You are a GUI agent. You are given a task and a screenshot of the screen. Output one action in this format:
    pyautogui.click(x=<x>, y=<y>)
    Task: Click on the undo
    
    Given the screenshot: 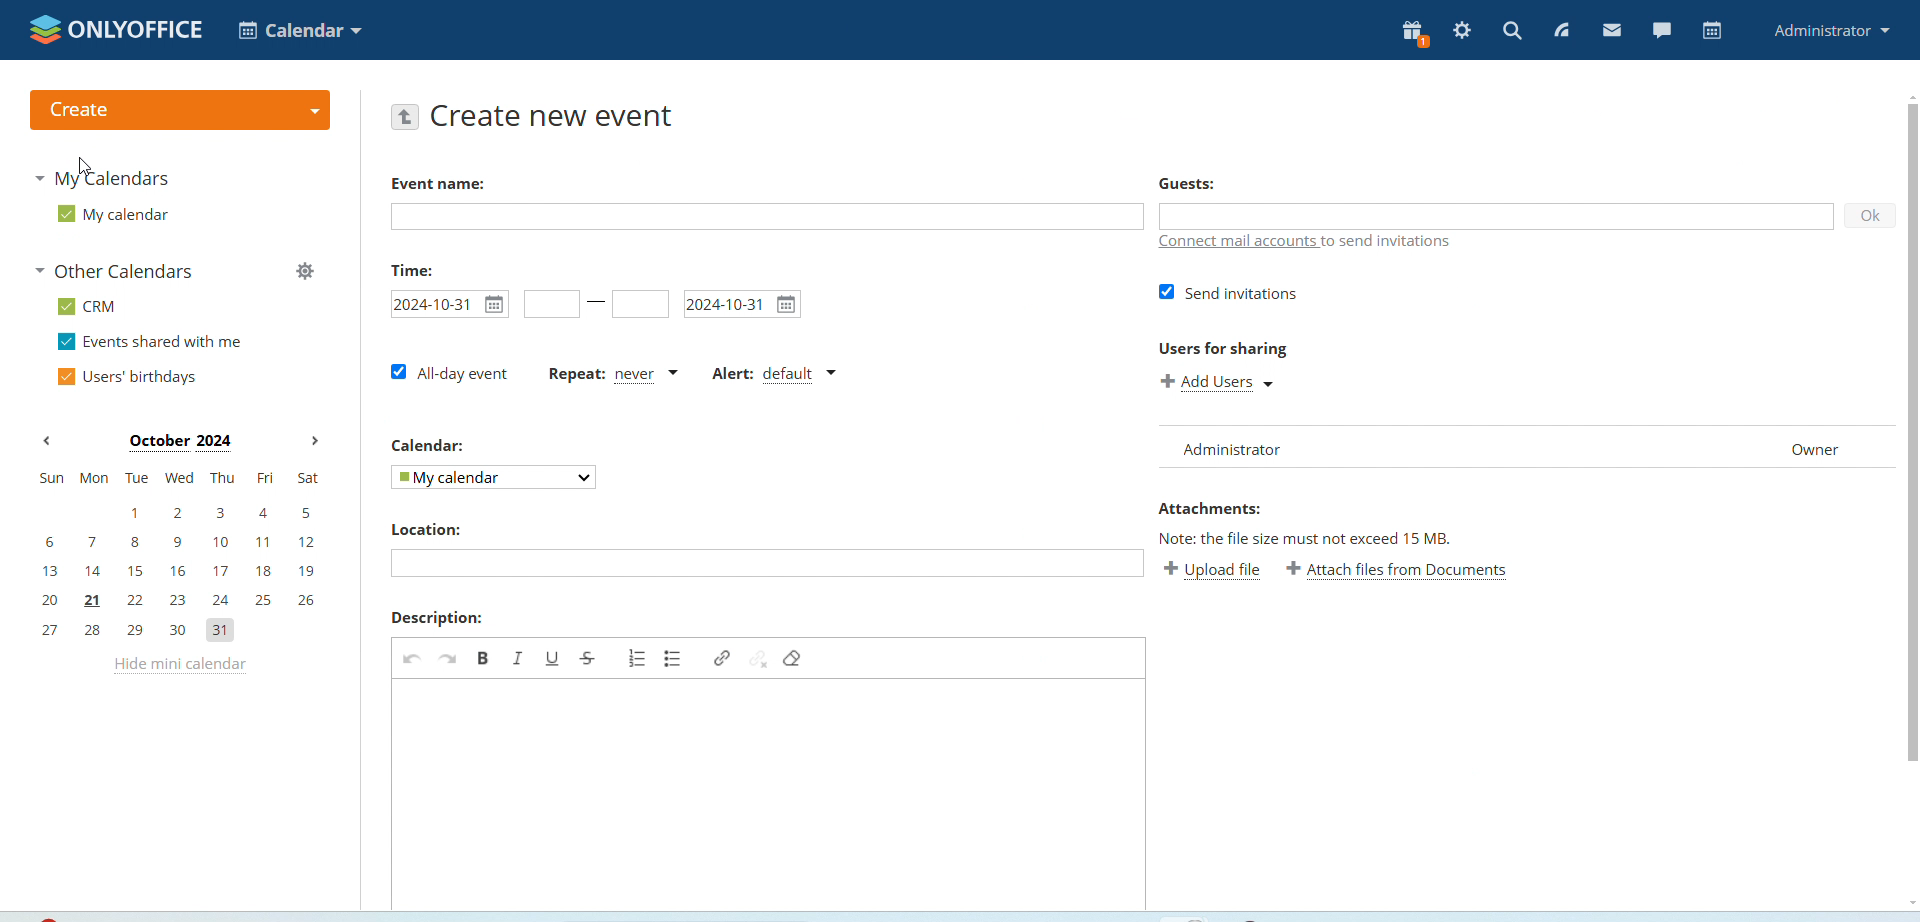 What is the action you would take?
    pyautogui.click(x=414, y=659)
    